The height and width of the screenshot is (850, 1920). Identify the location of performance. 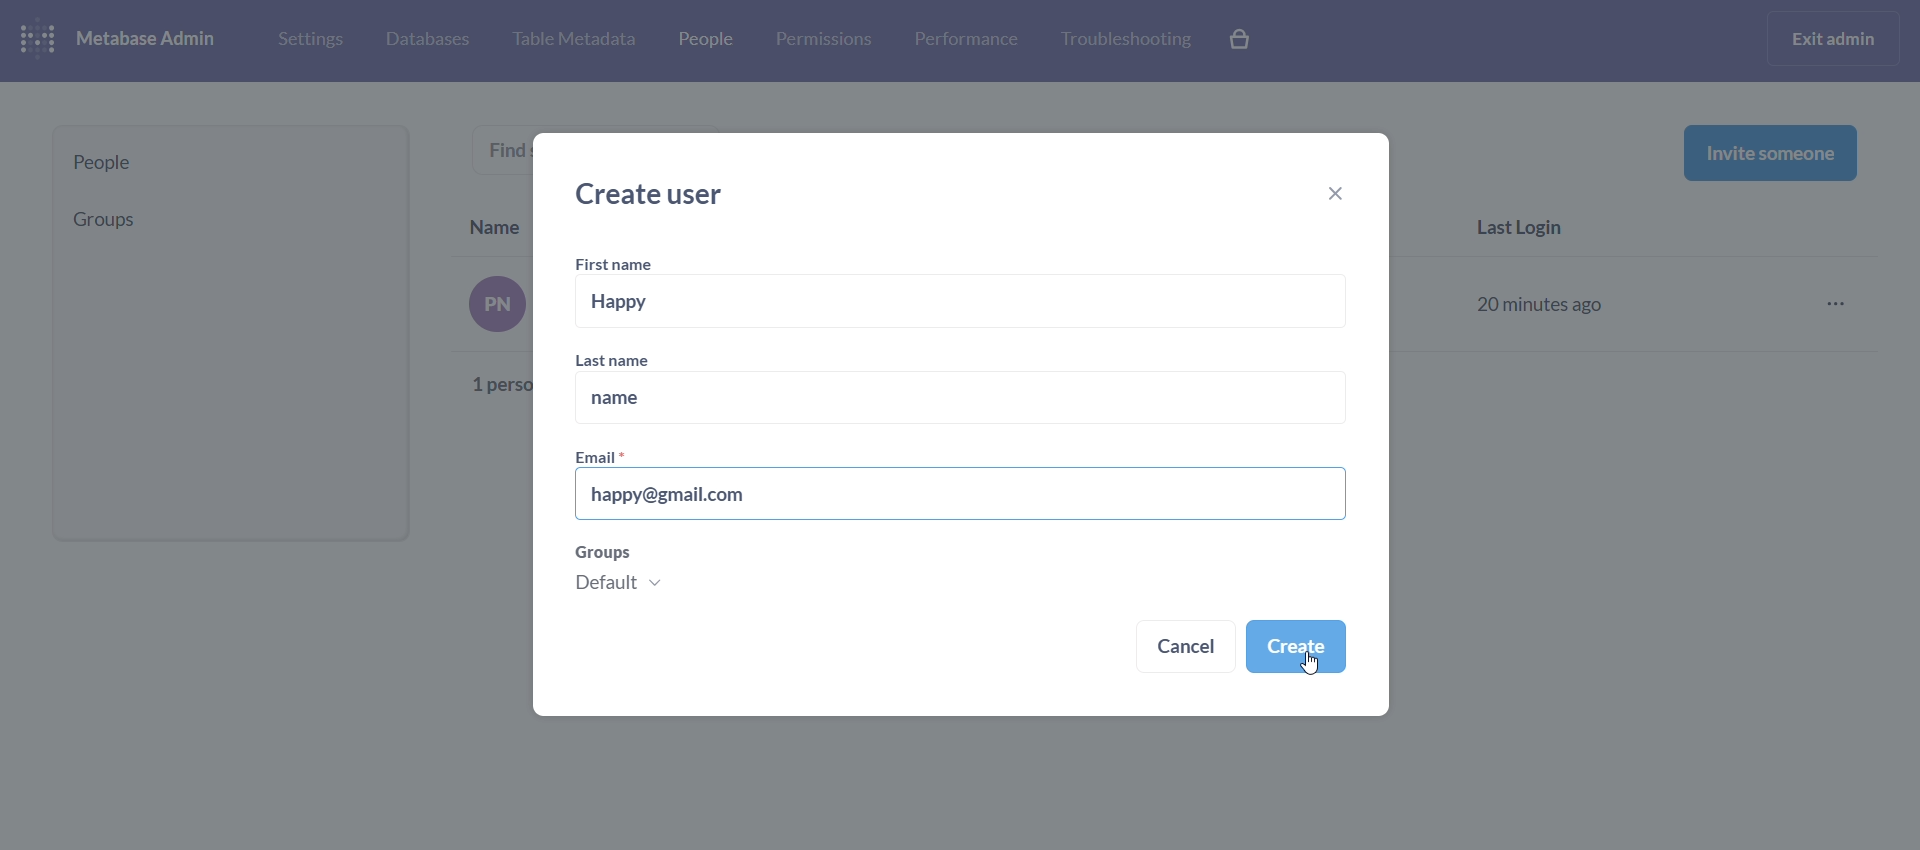
(966, 38).